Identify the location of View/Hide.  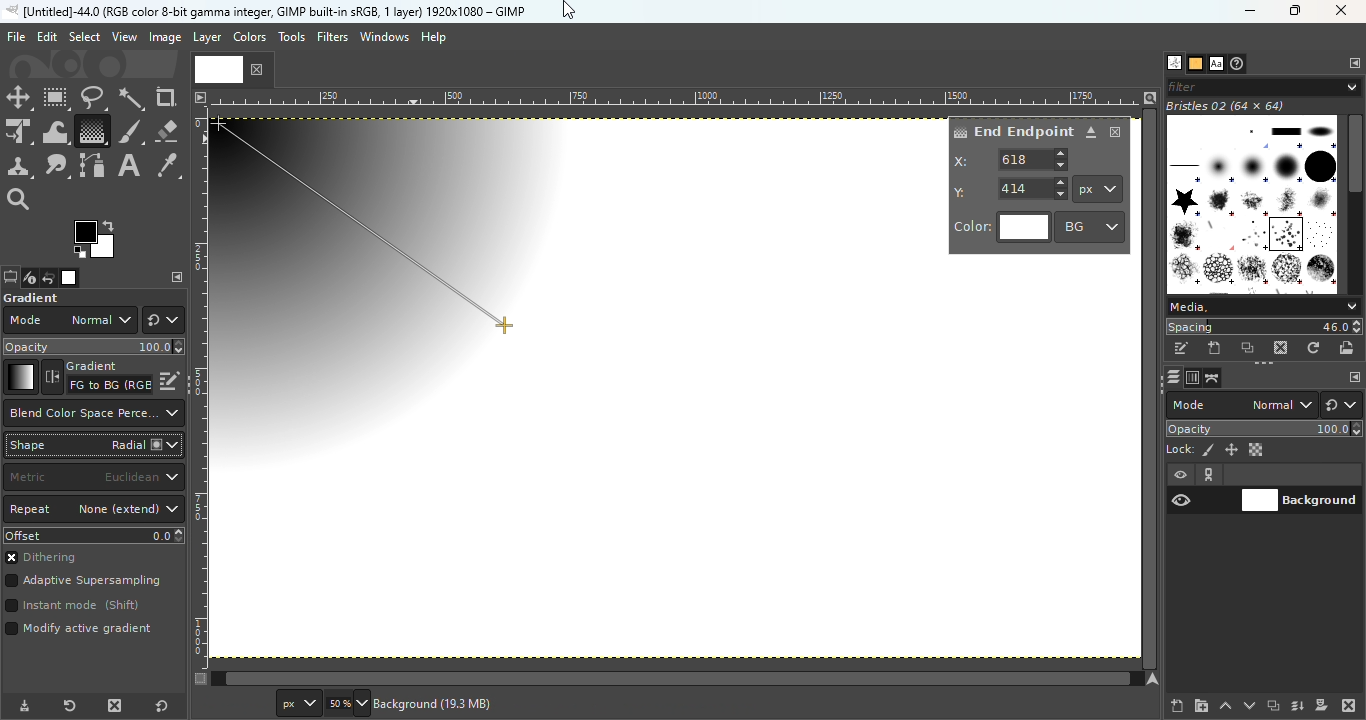
(1202, 488).